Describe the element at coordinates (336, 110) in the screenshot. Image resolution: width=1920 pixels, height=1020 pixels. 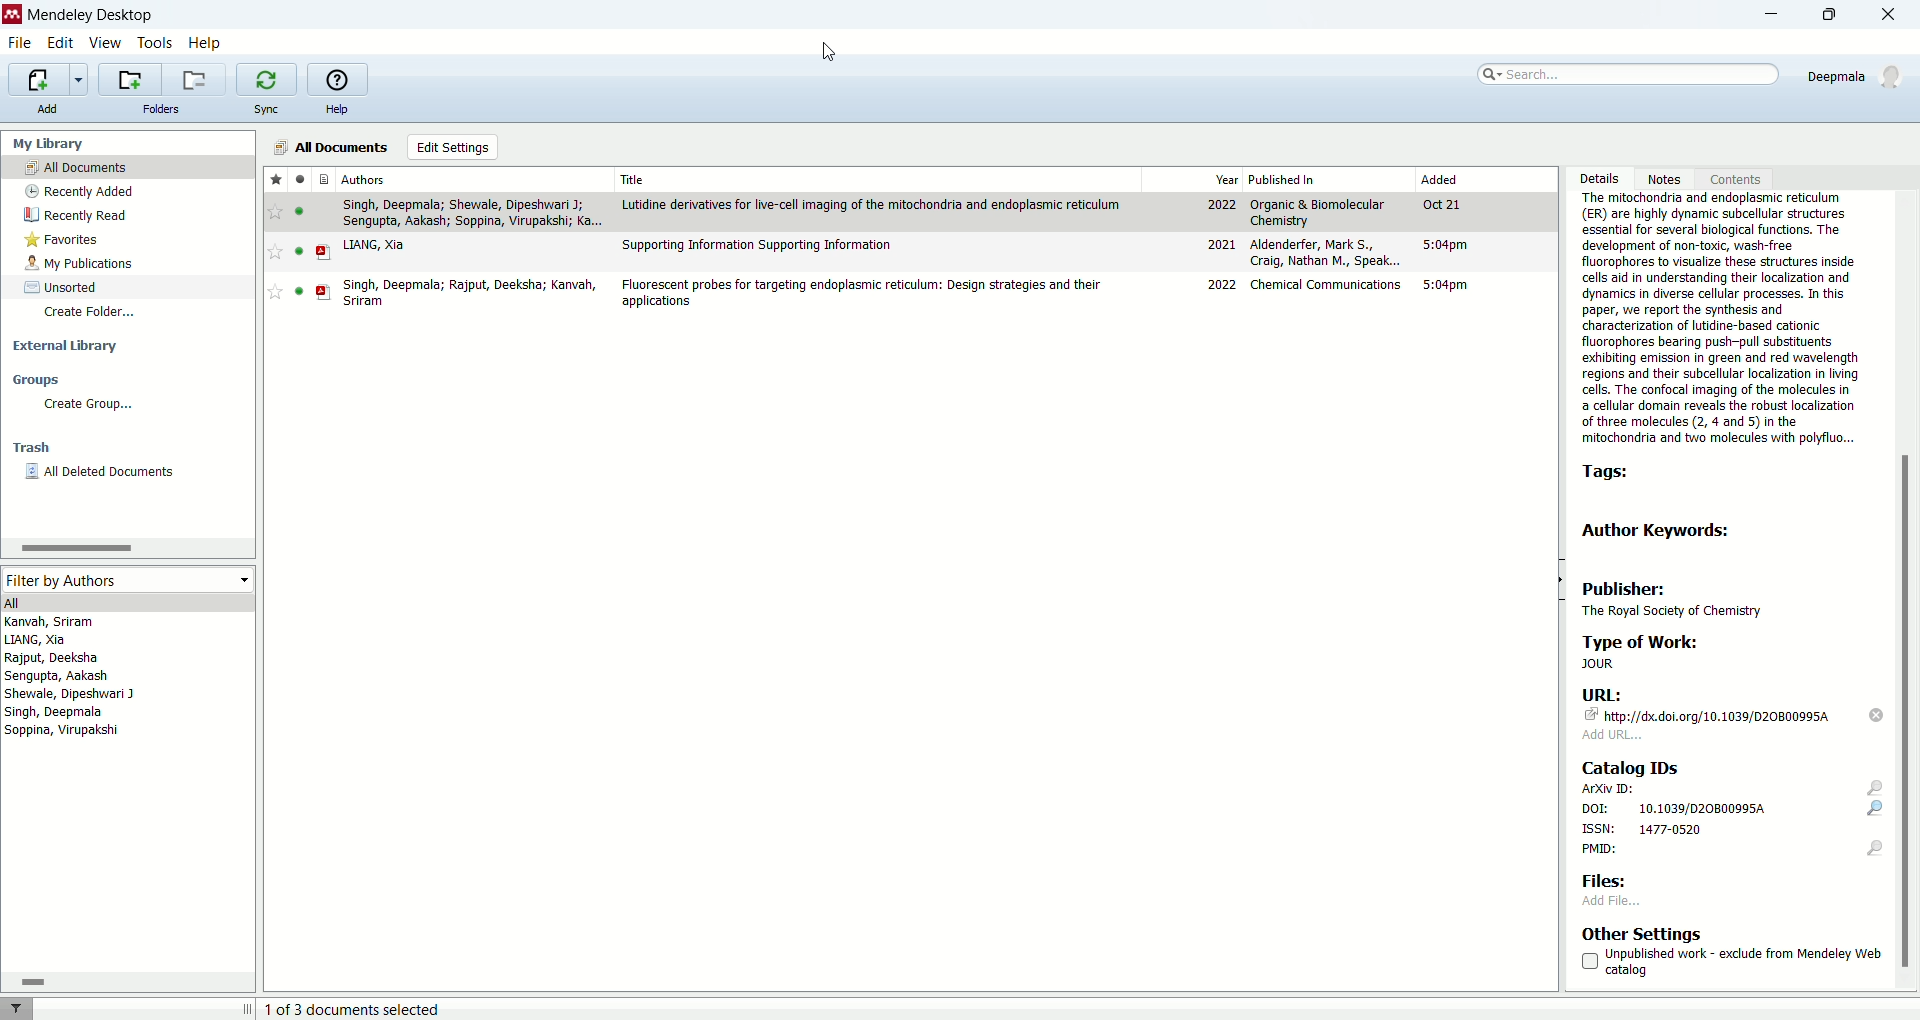
I see `help` at that location.